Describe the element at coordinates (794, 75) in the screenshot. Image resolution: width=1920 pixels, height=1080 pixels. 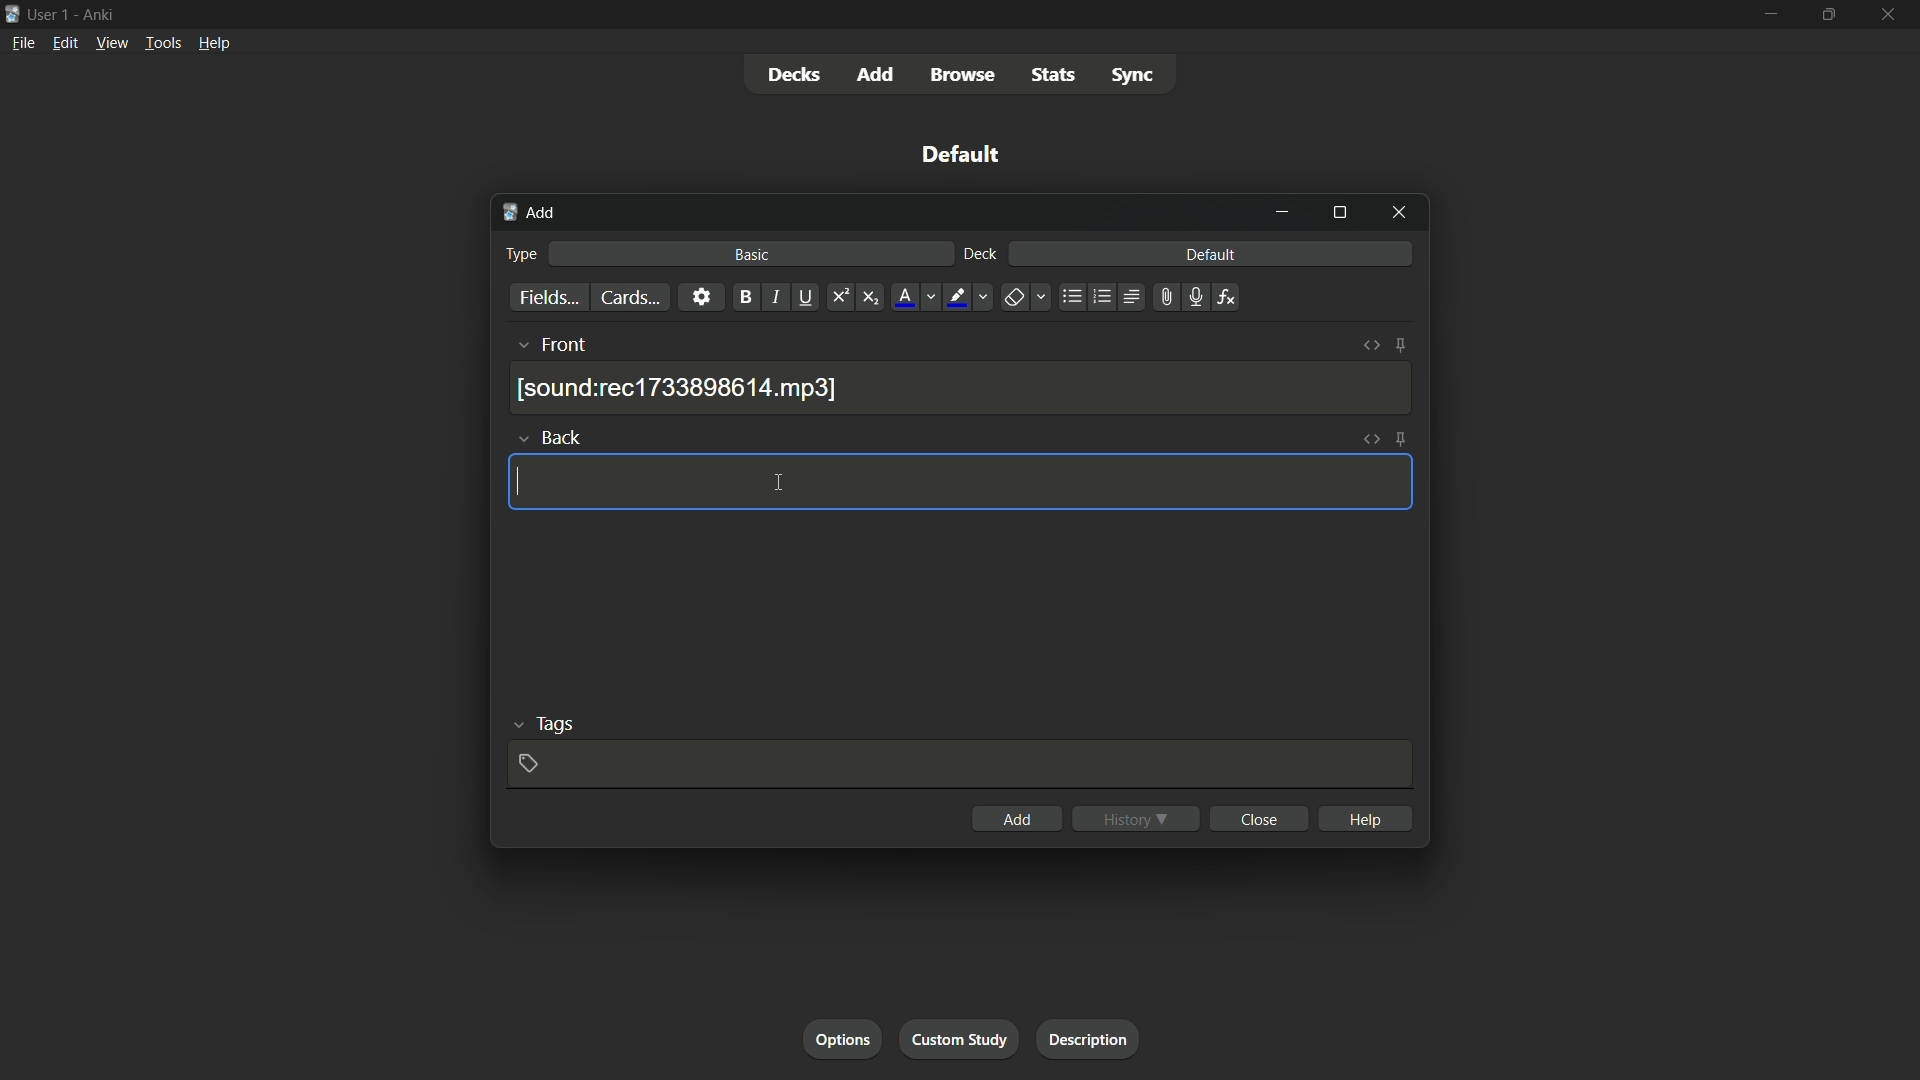
I see `decks` at that location.